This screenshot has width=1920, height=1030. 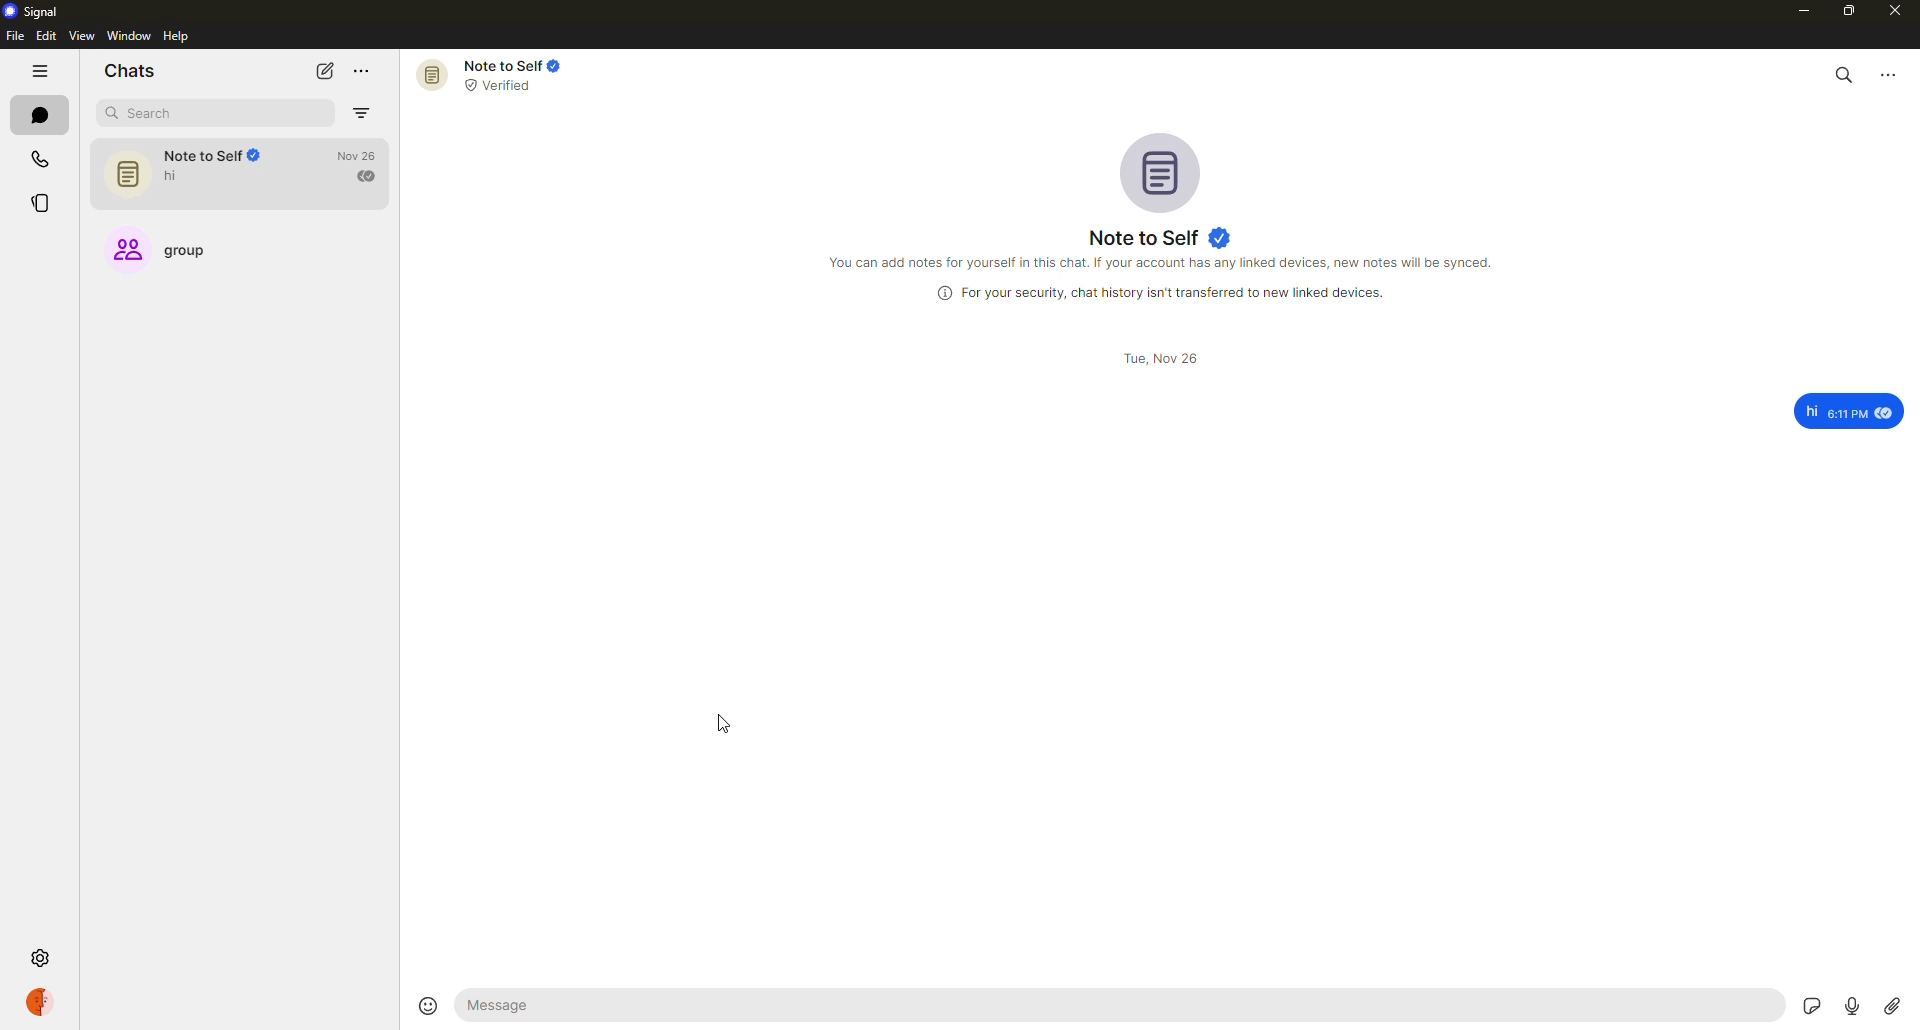 I want to click on info, so click(x=1166, y=293).